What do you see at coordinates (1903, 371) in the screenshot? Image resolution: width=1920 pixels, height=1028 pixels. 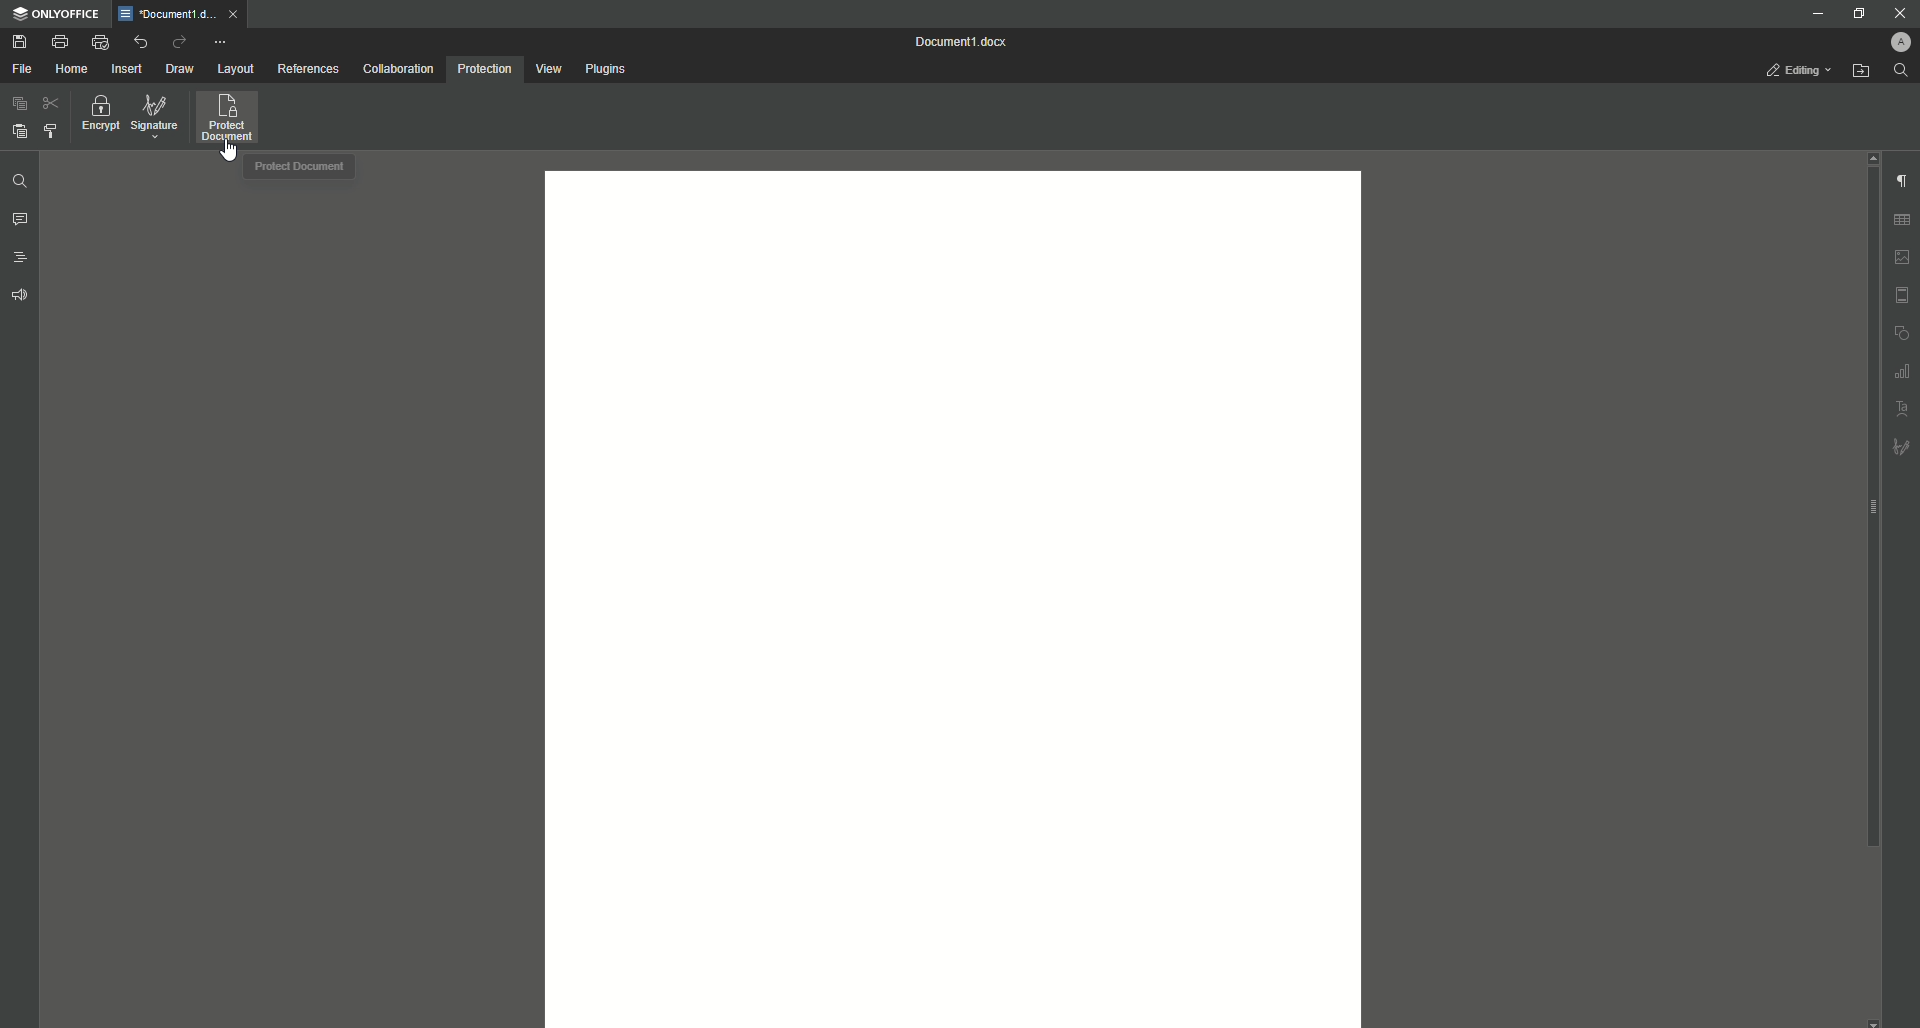 I see `Graph Settings` at bounding box center [1903, 371].